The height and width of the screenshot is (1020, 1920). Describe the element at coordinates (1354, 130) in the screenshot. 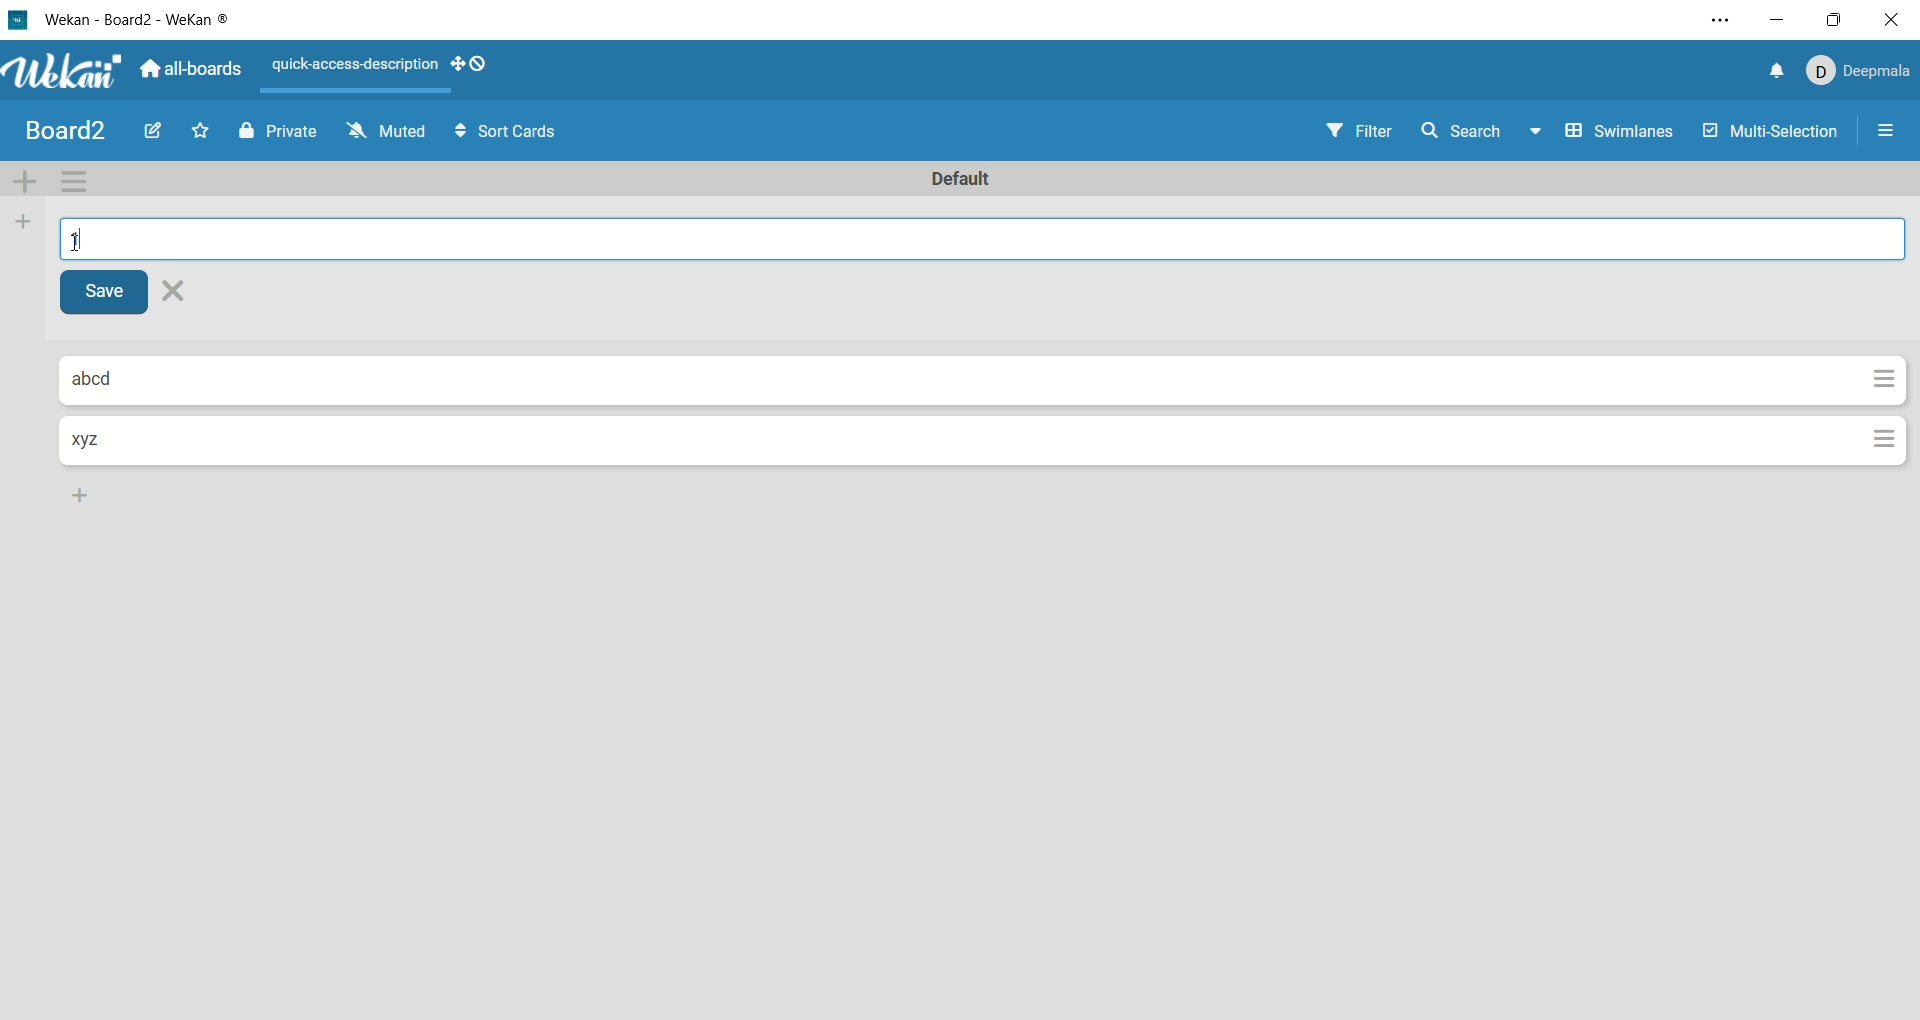

I see `filter` at that location.